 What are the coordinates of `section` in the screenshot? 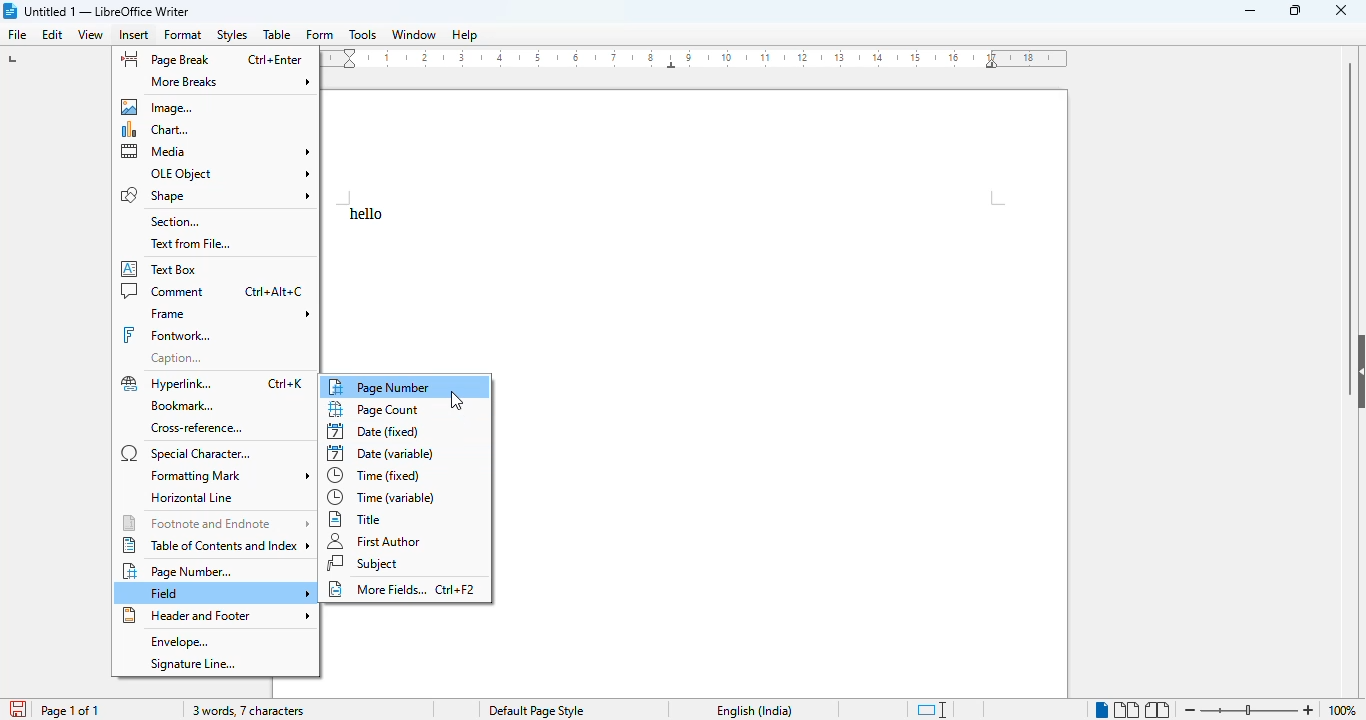 It's located at (175, 222).